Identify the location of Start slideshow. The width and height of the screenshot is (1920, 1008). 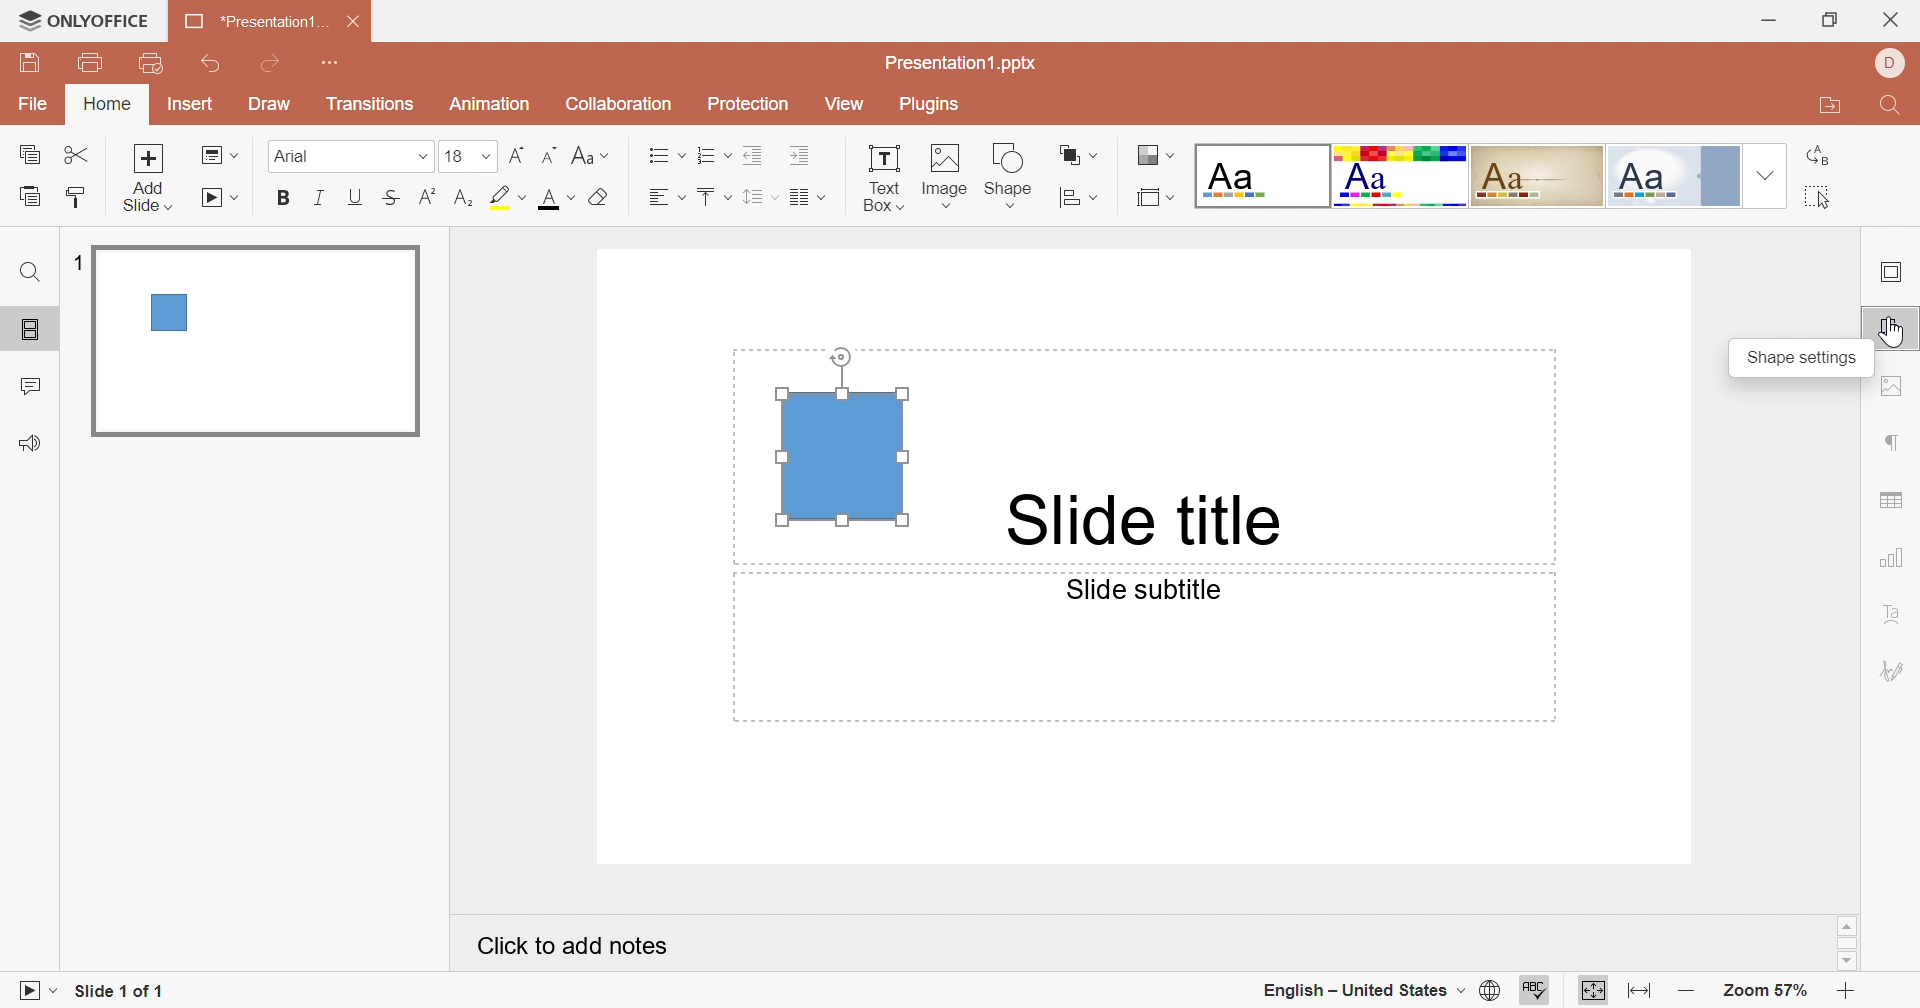
(39, 993).